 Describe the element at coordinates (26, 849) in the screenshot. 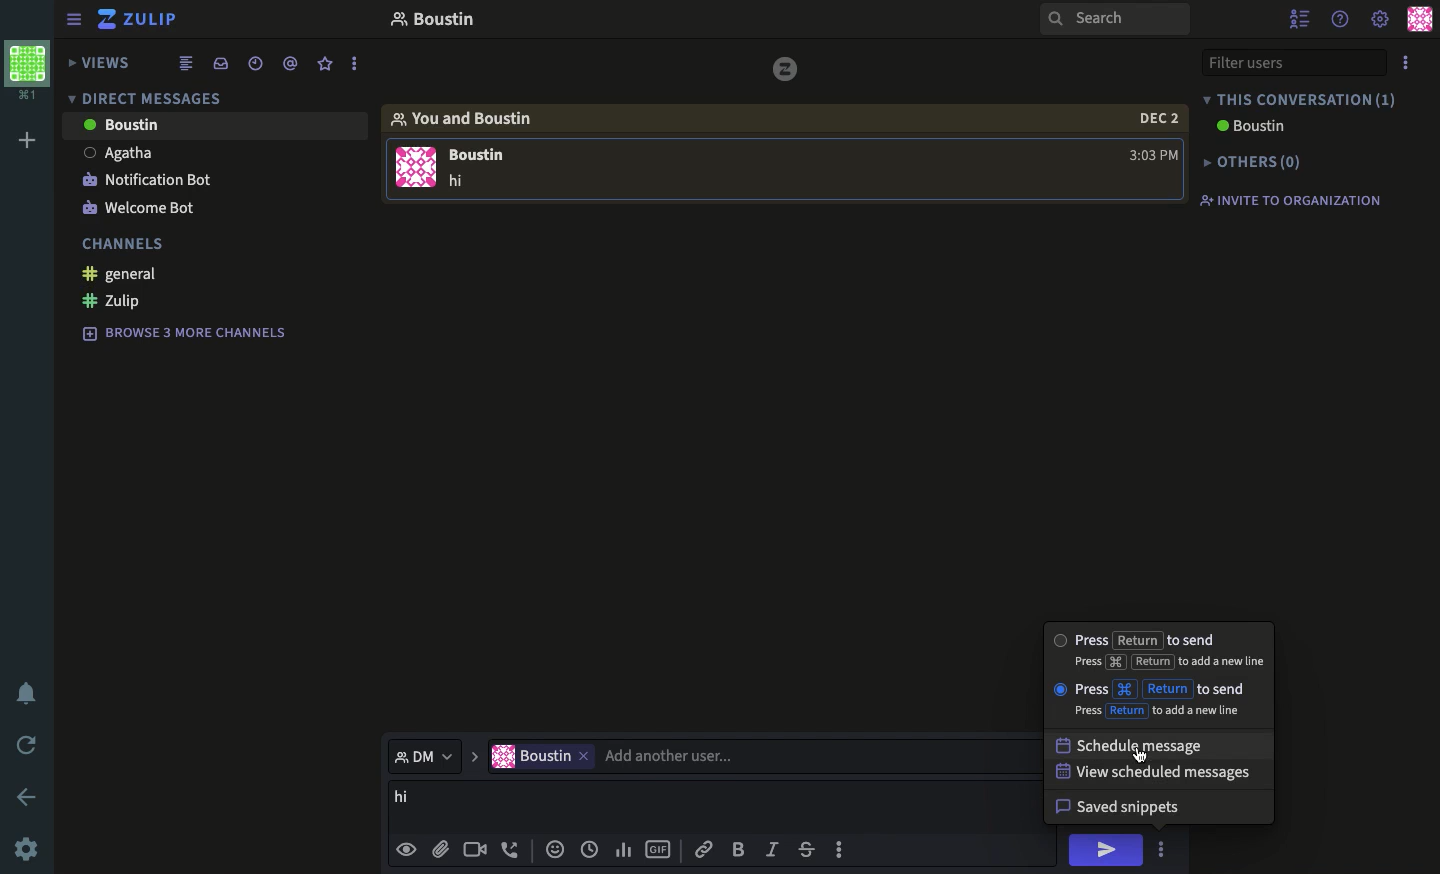

I see `settings` at that location.